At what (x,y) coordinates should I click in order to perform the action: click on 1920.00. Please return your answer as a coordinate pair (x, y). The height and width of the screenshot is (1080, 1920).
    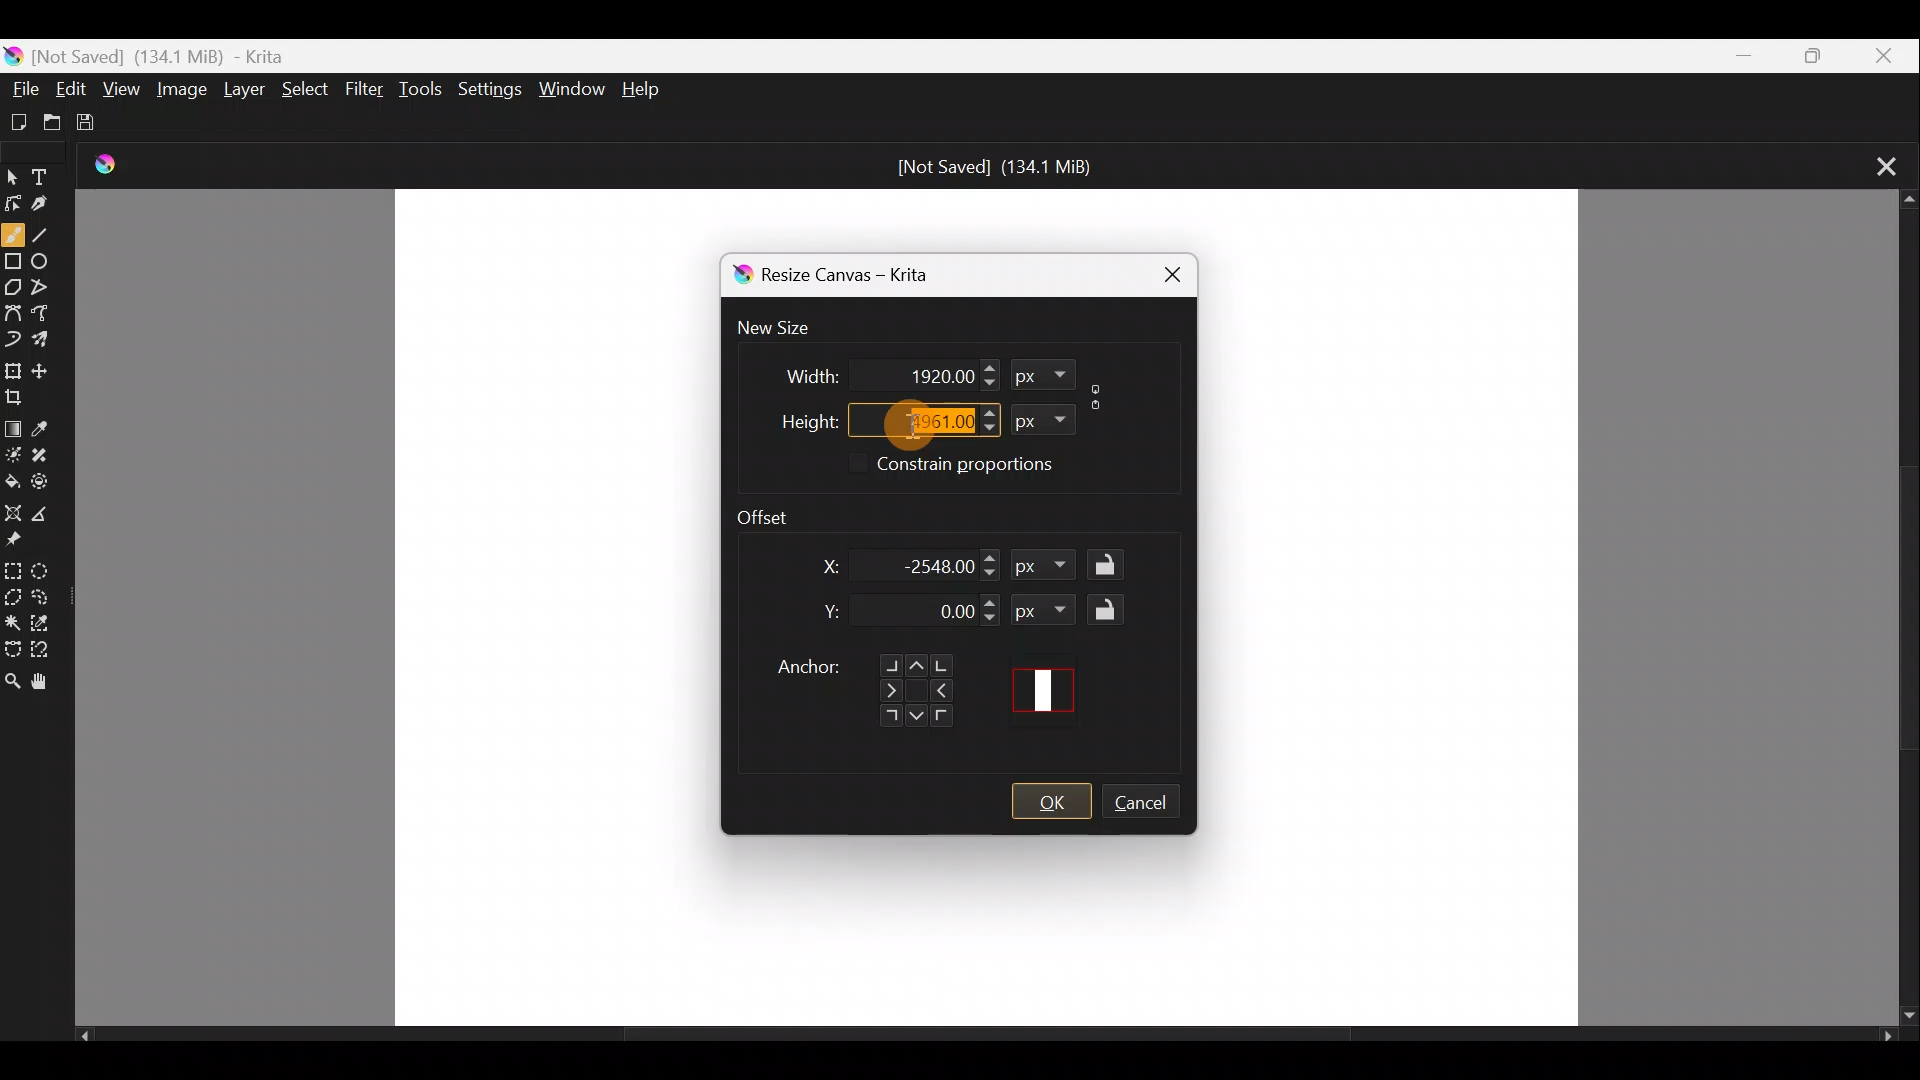
    Looking at the image, I should click on (912, 373).